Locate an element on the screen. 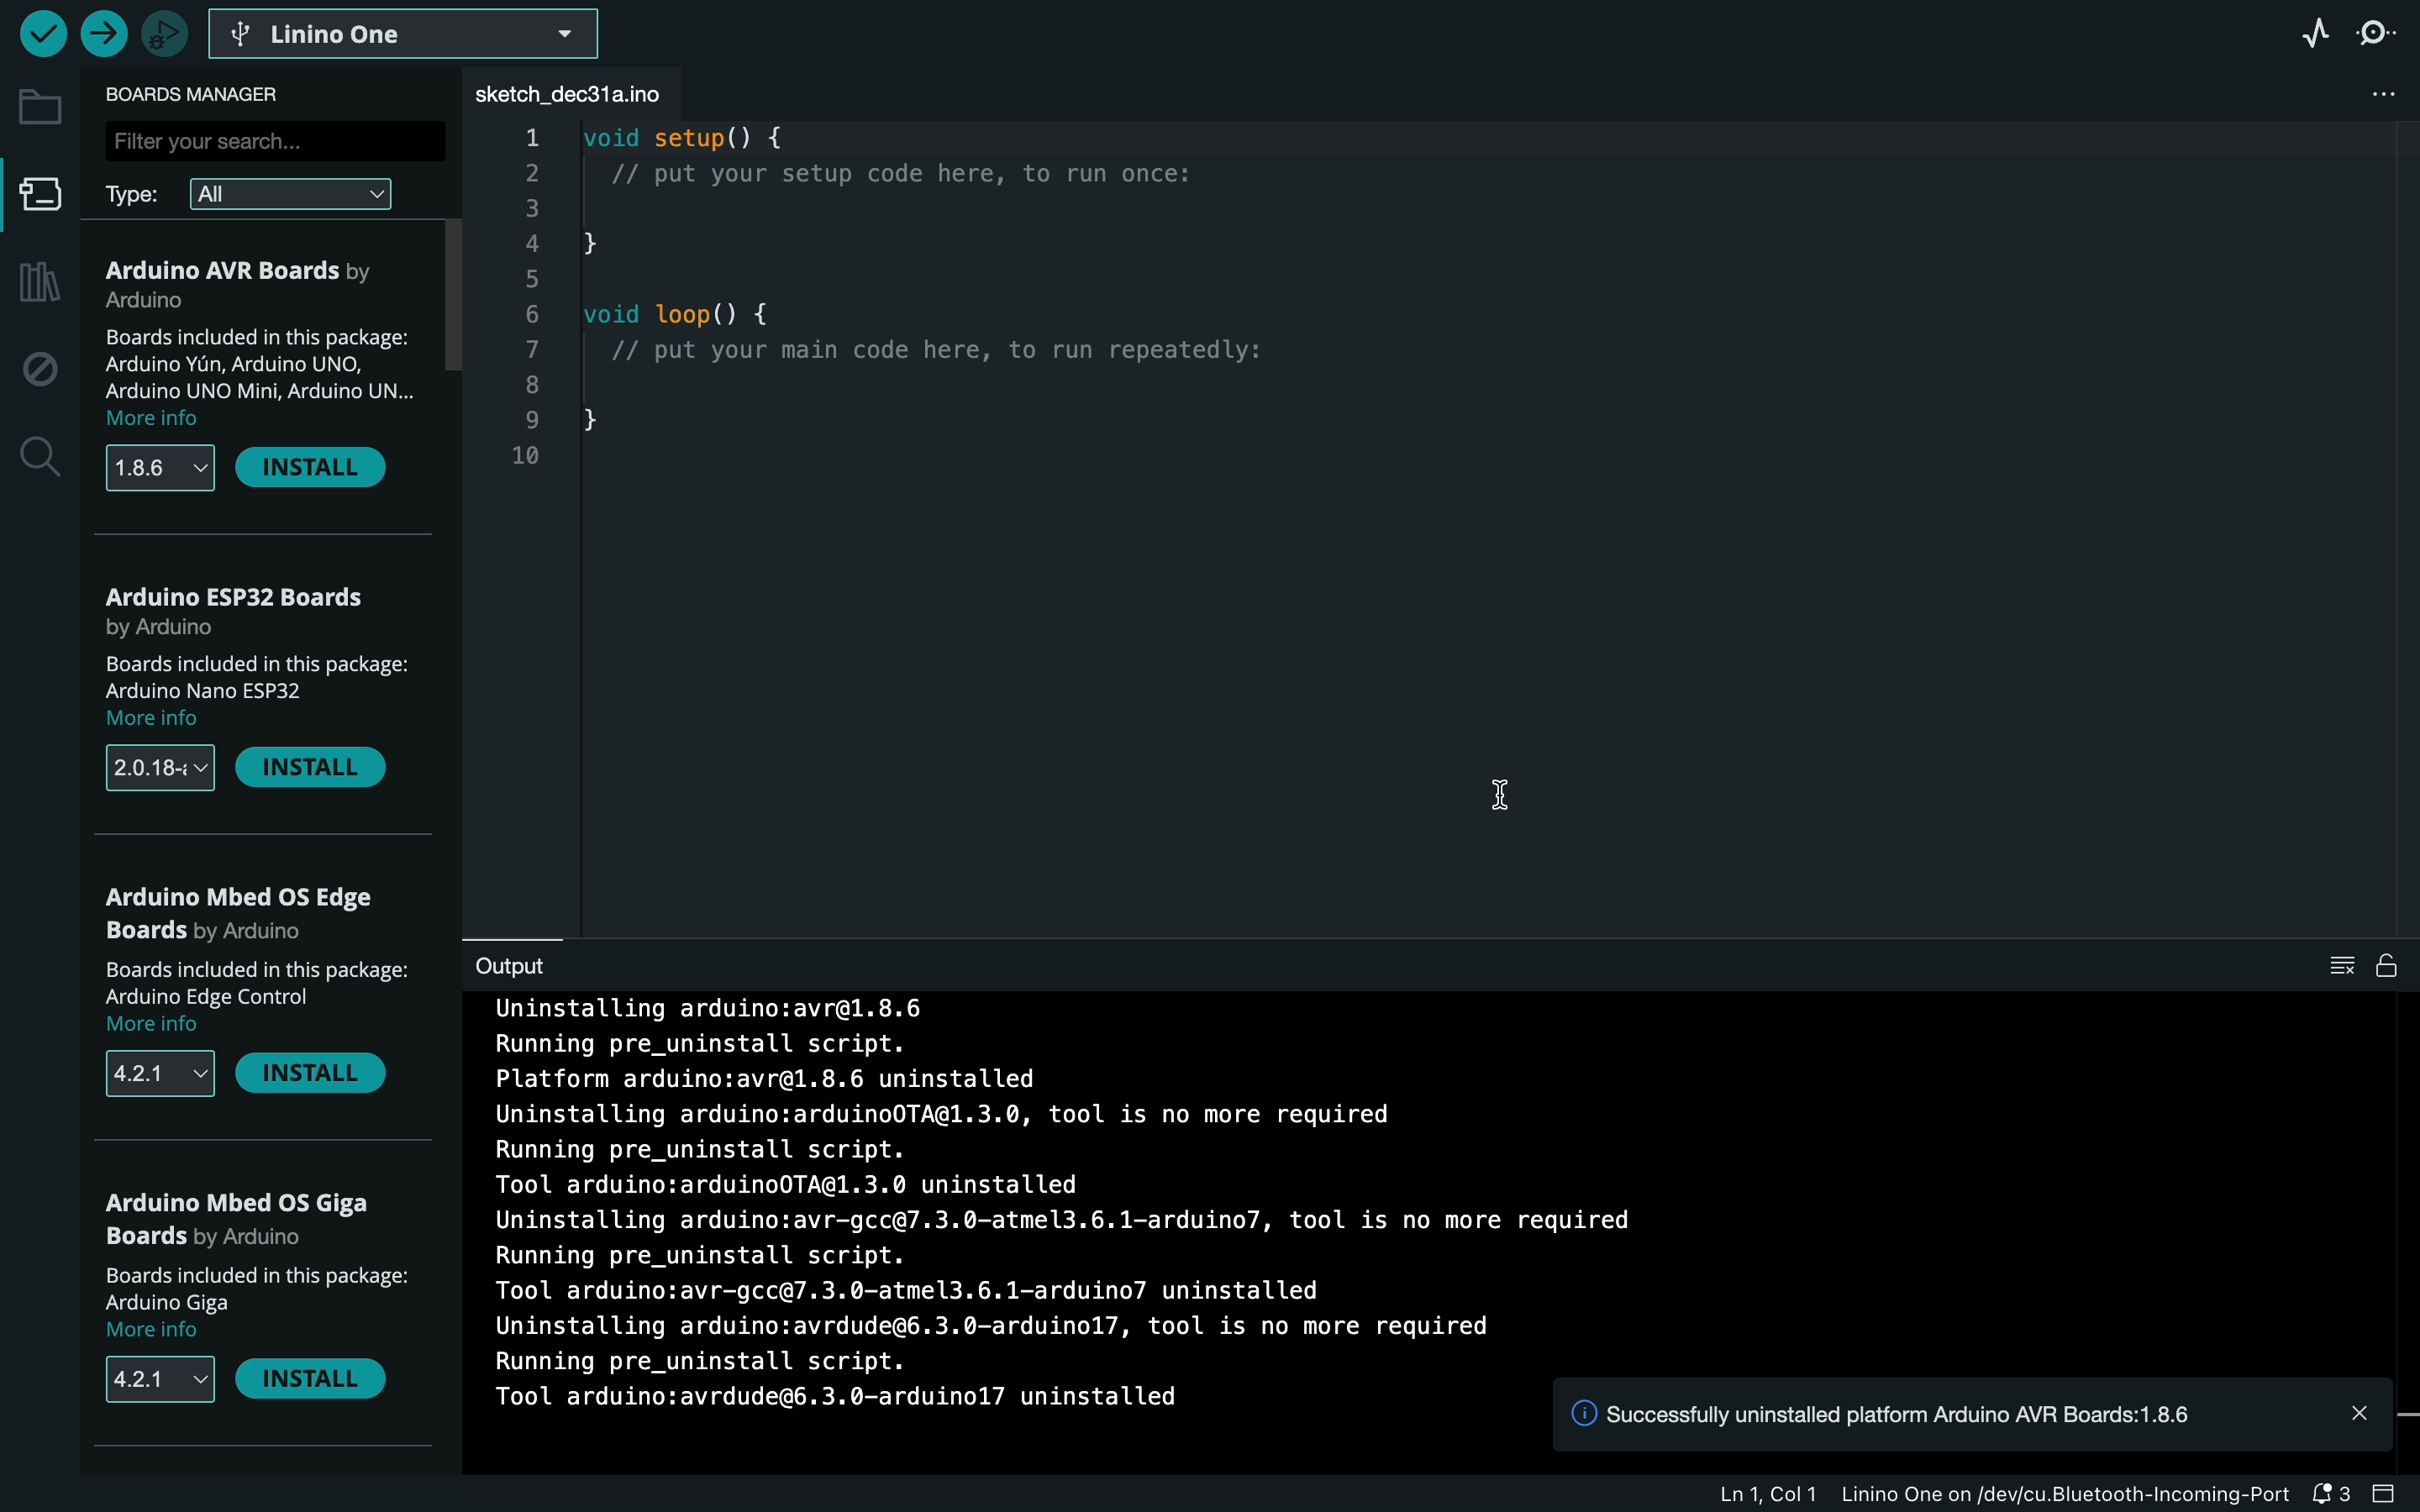 The height and width of the screenshot is (1512, 2420). verify is located at coordinates (41, 38).